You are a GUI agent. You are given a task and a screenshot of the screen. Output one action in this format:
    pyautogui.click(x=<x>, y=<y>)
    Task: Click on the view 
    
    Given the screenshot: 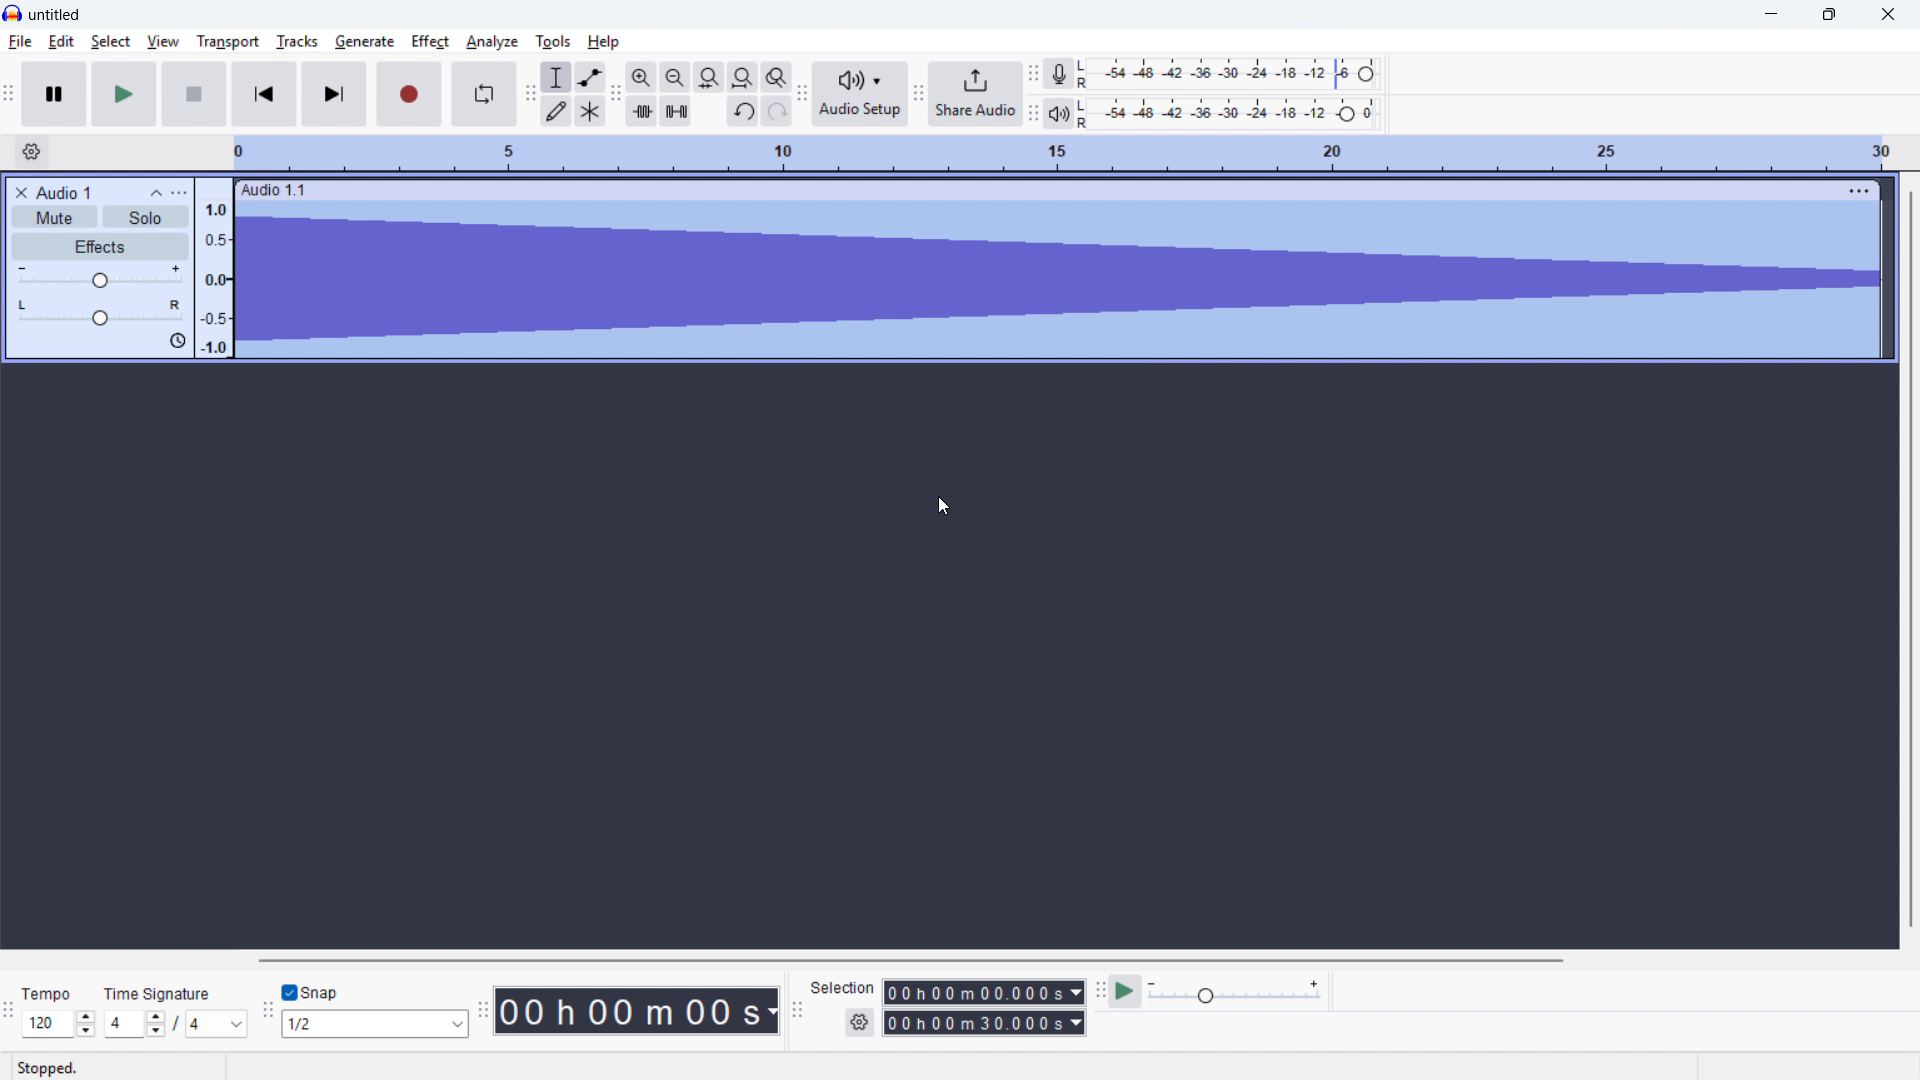 What is the action you would take?
    pyautogui.click(x=163, y=42)
    